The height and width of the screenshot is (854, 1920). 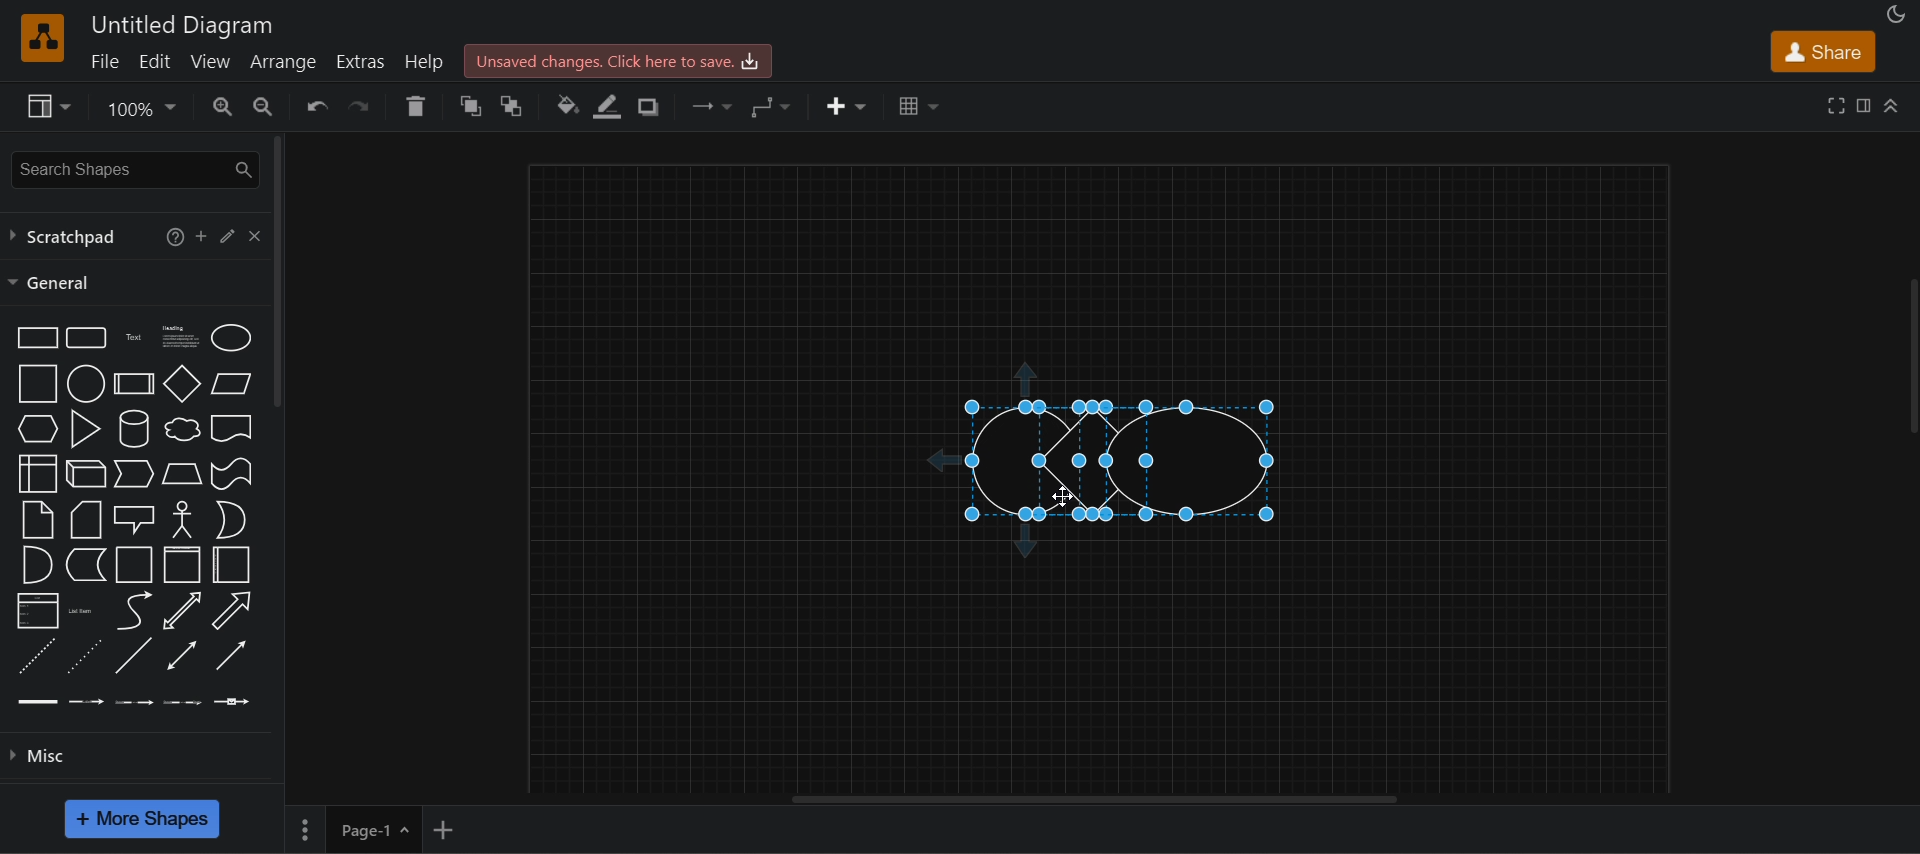 What do you see at coordinates (1108, 800) in the screenshot?
I see `horizontal scroll bar` at bounding box center [1108, 800].